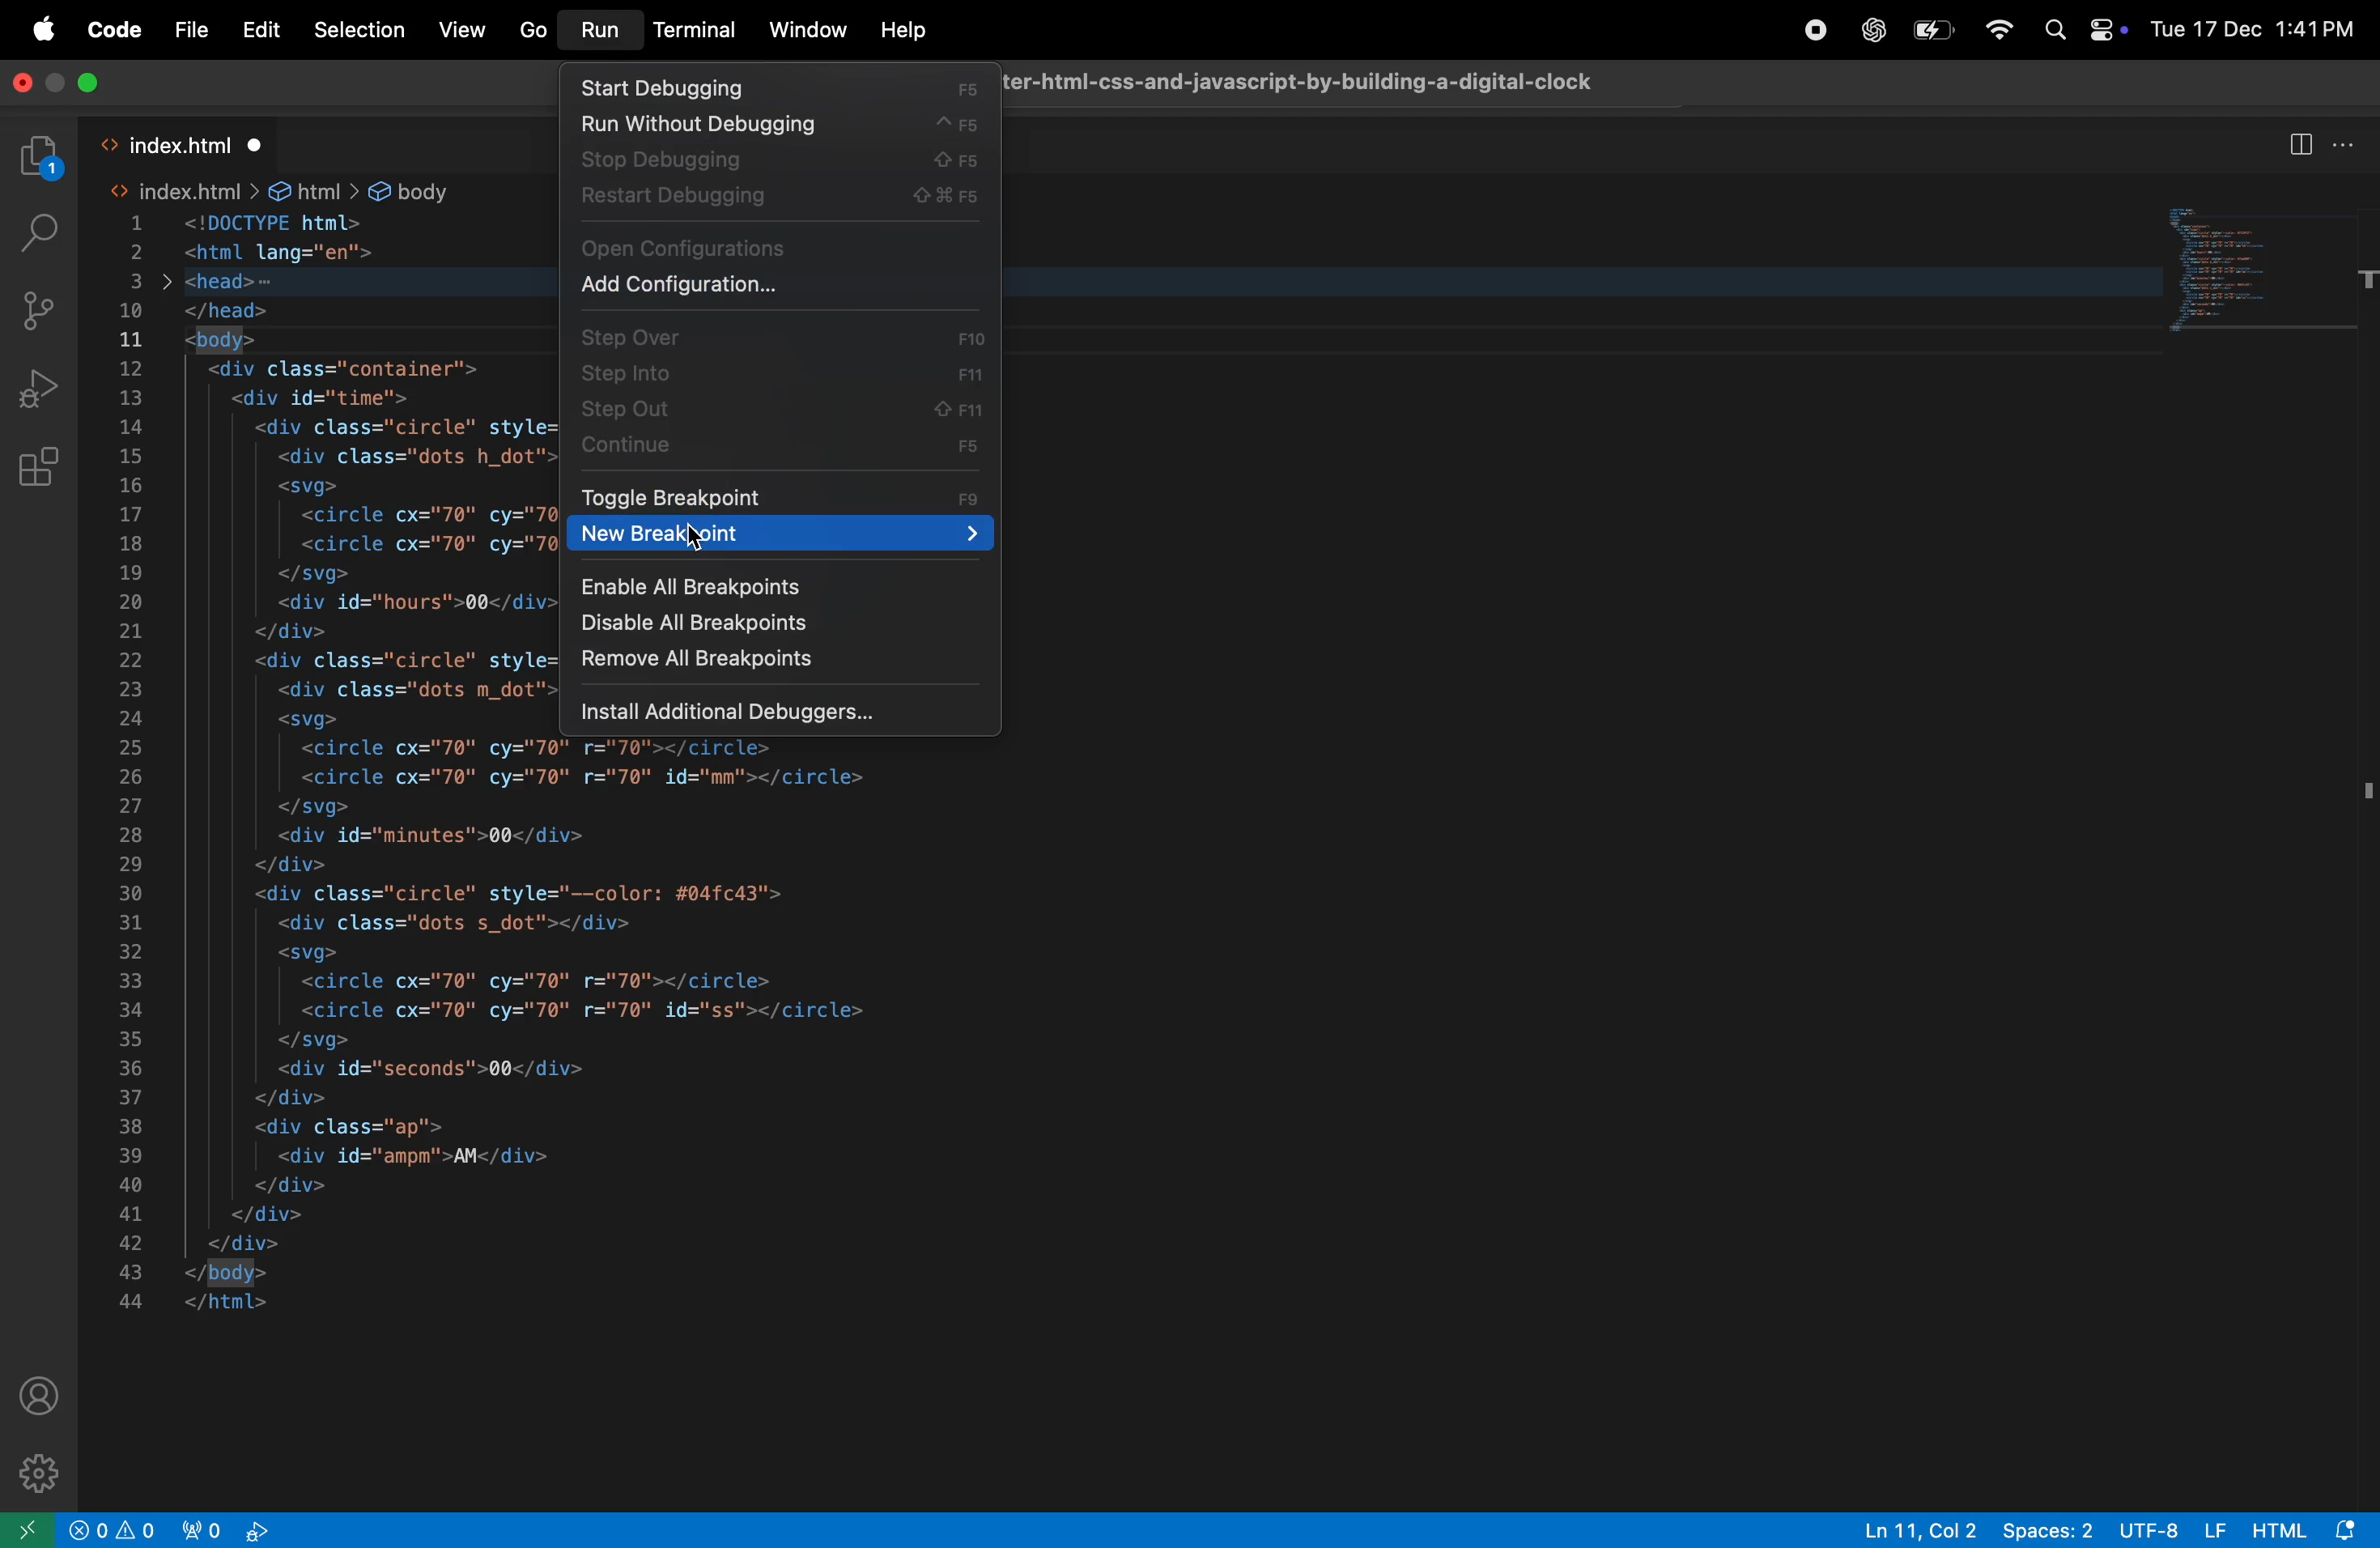 Image resolution: width=2380 pixels, height=1548 pixels. What do you see at coordinates (784, 285) in the screenshot?
I see `add configuration` at bounding box center [784, 285].